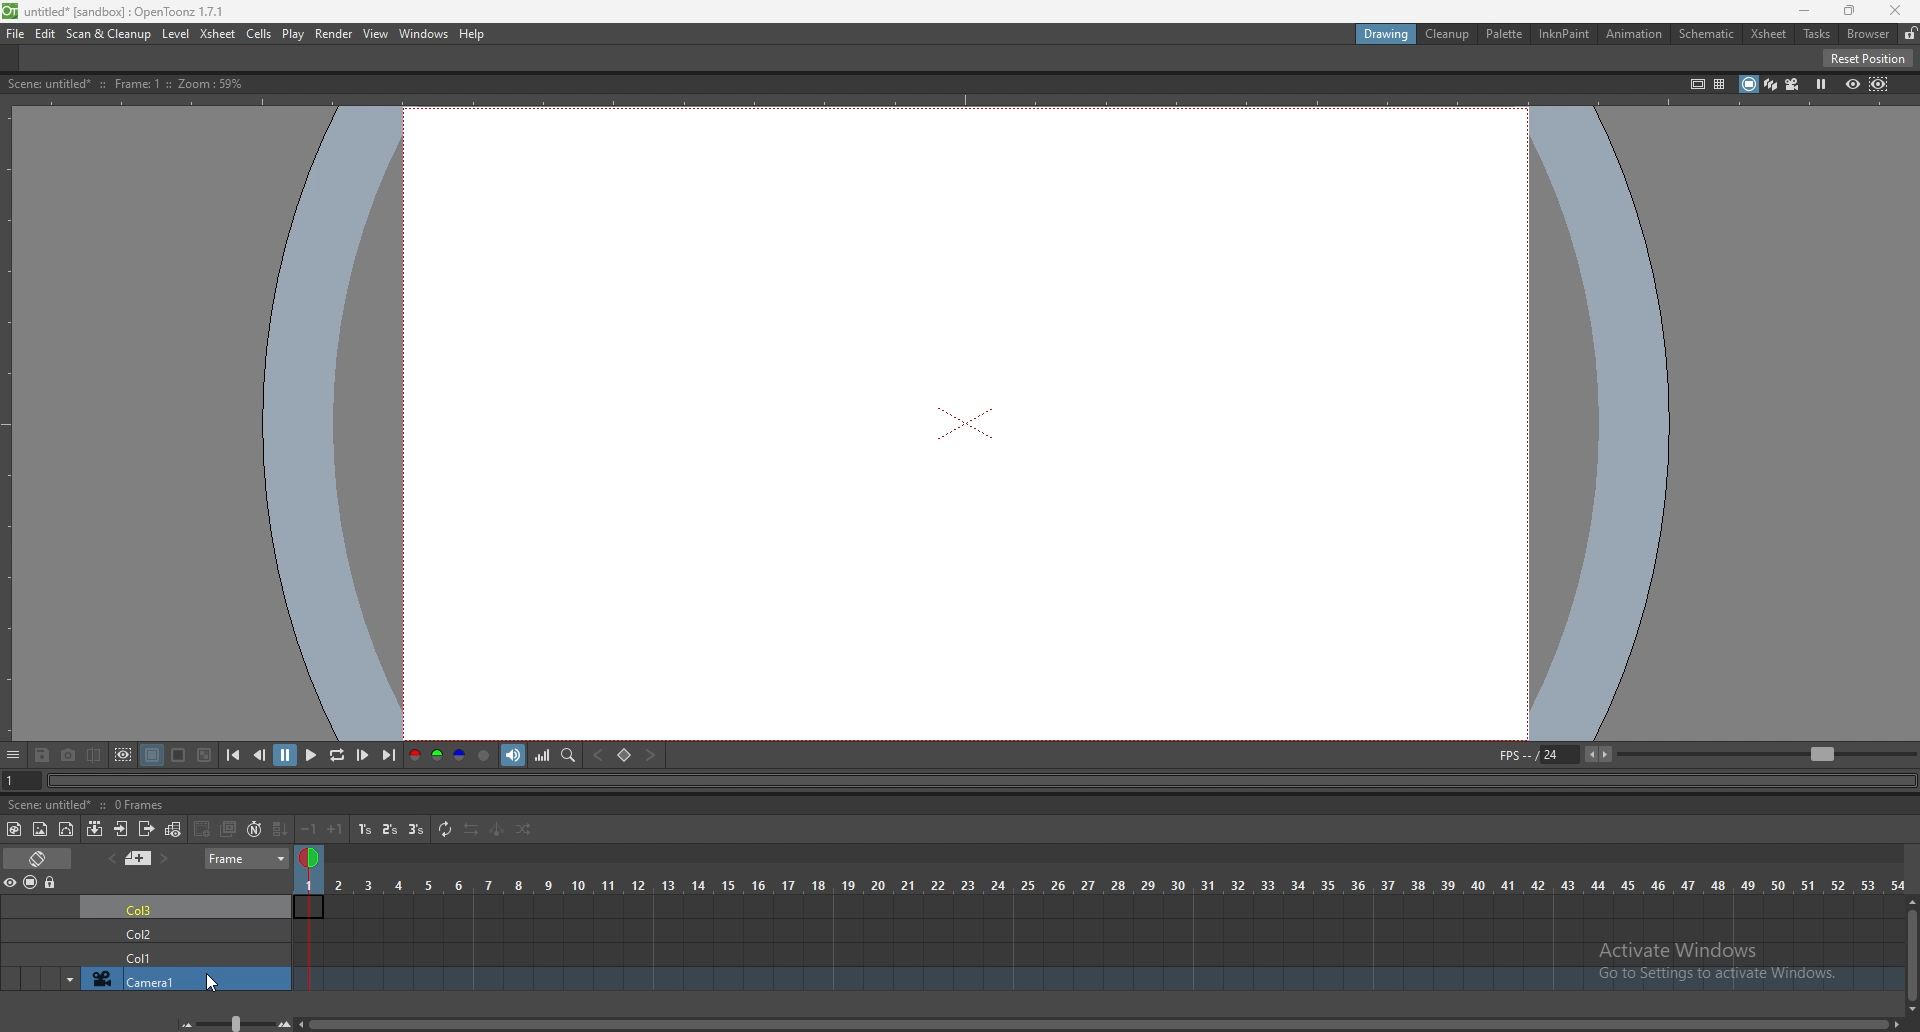 This screenshot has width=1920, height=1032. I want to click on create blank drawing, so click(204, 829).